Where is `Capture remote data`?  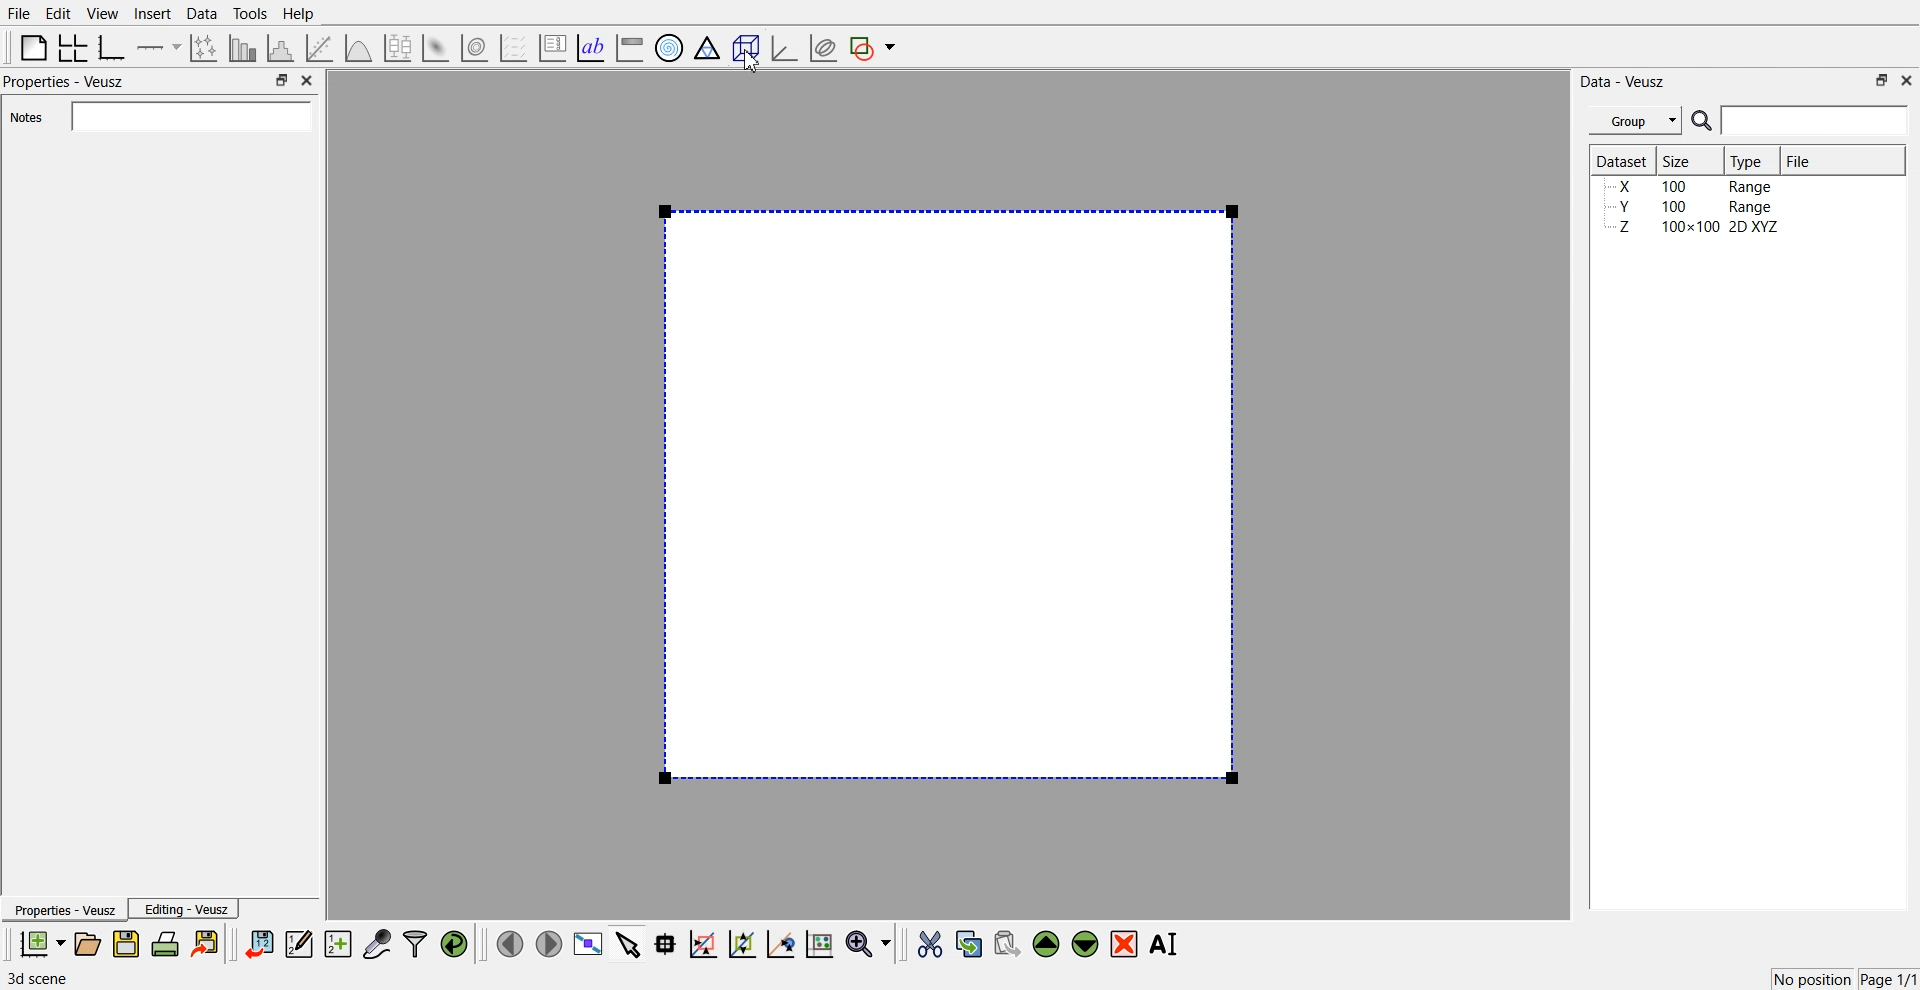 Capture remote data is located at coordinates (377, 943).